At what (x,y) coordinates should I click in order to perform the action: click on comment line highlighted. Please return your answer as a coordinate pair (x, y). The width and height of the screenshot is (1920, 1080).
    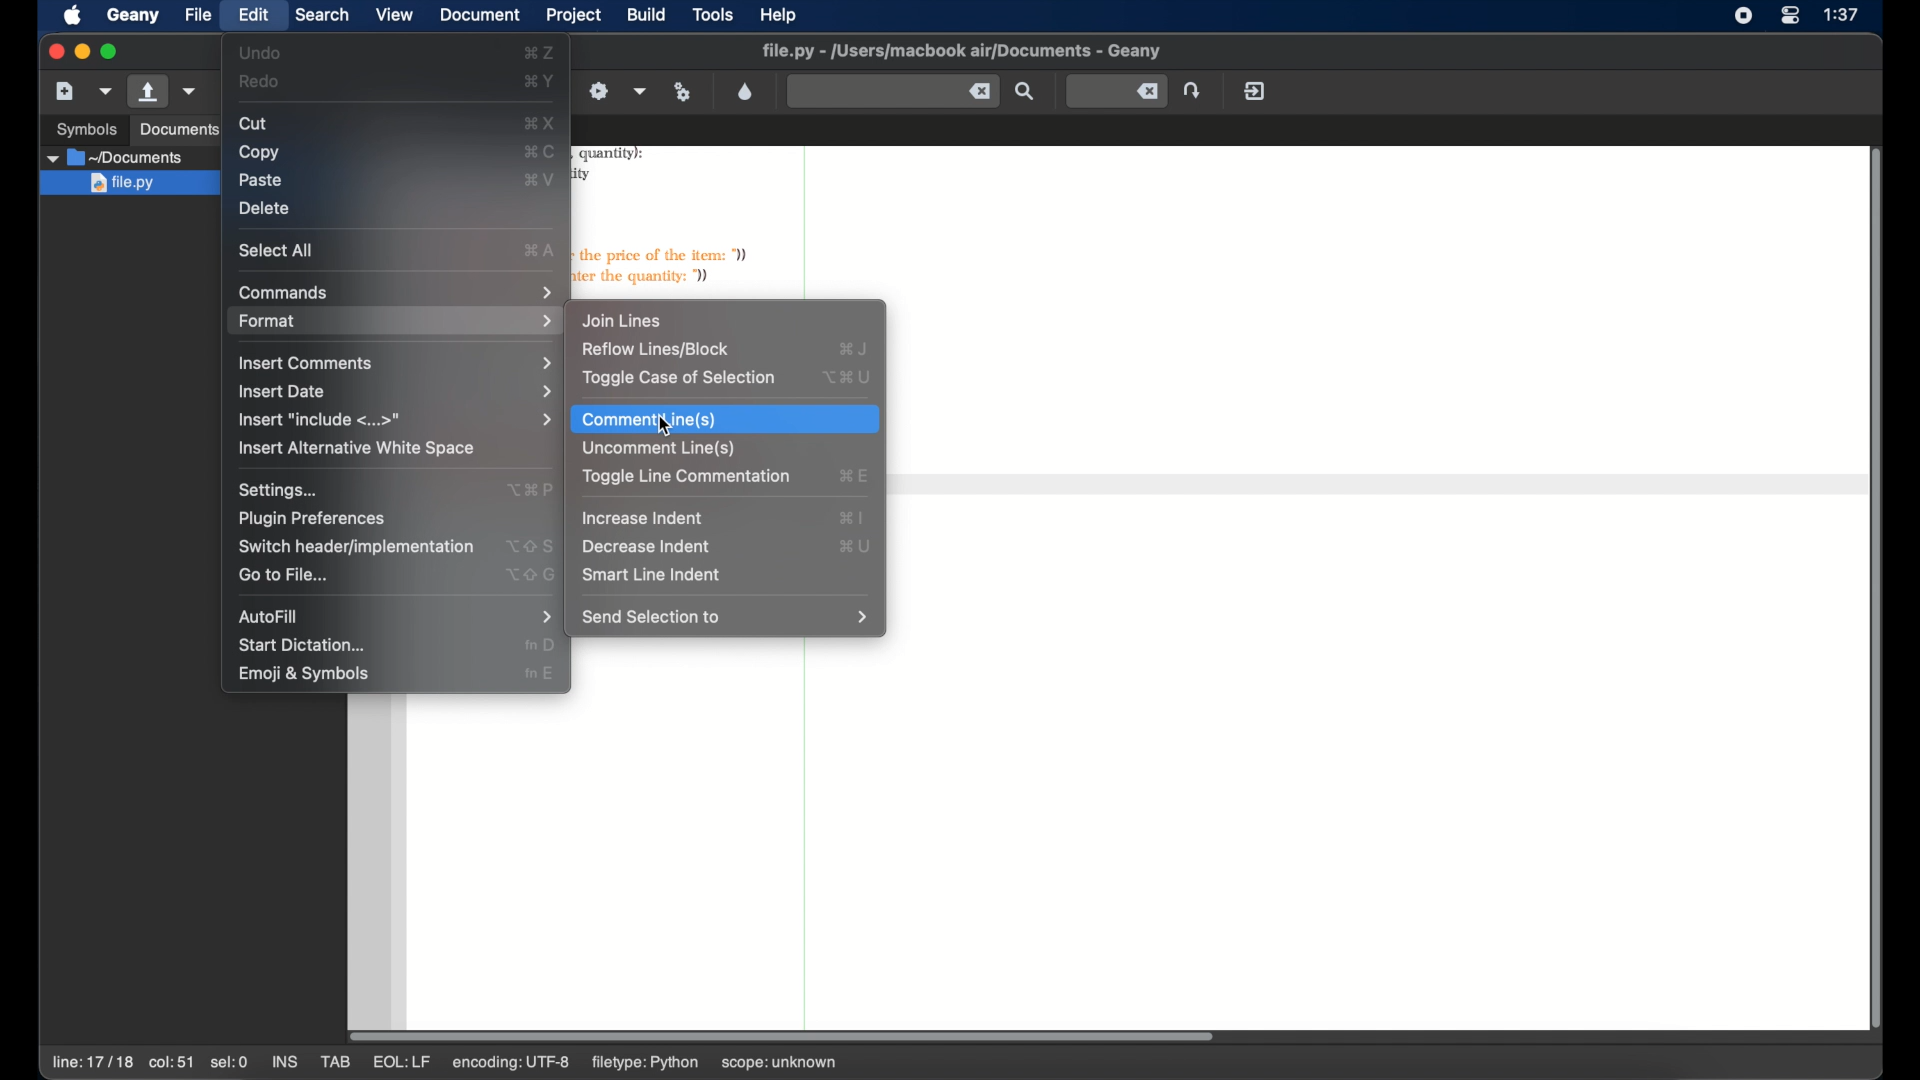
    Looking at the image, I should click on (726, 418).